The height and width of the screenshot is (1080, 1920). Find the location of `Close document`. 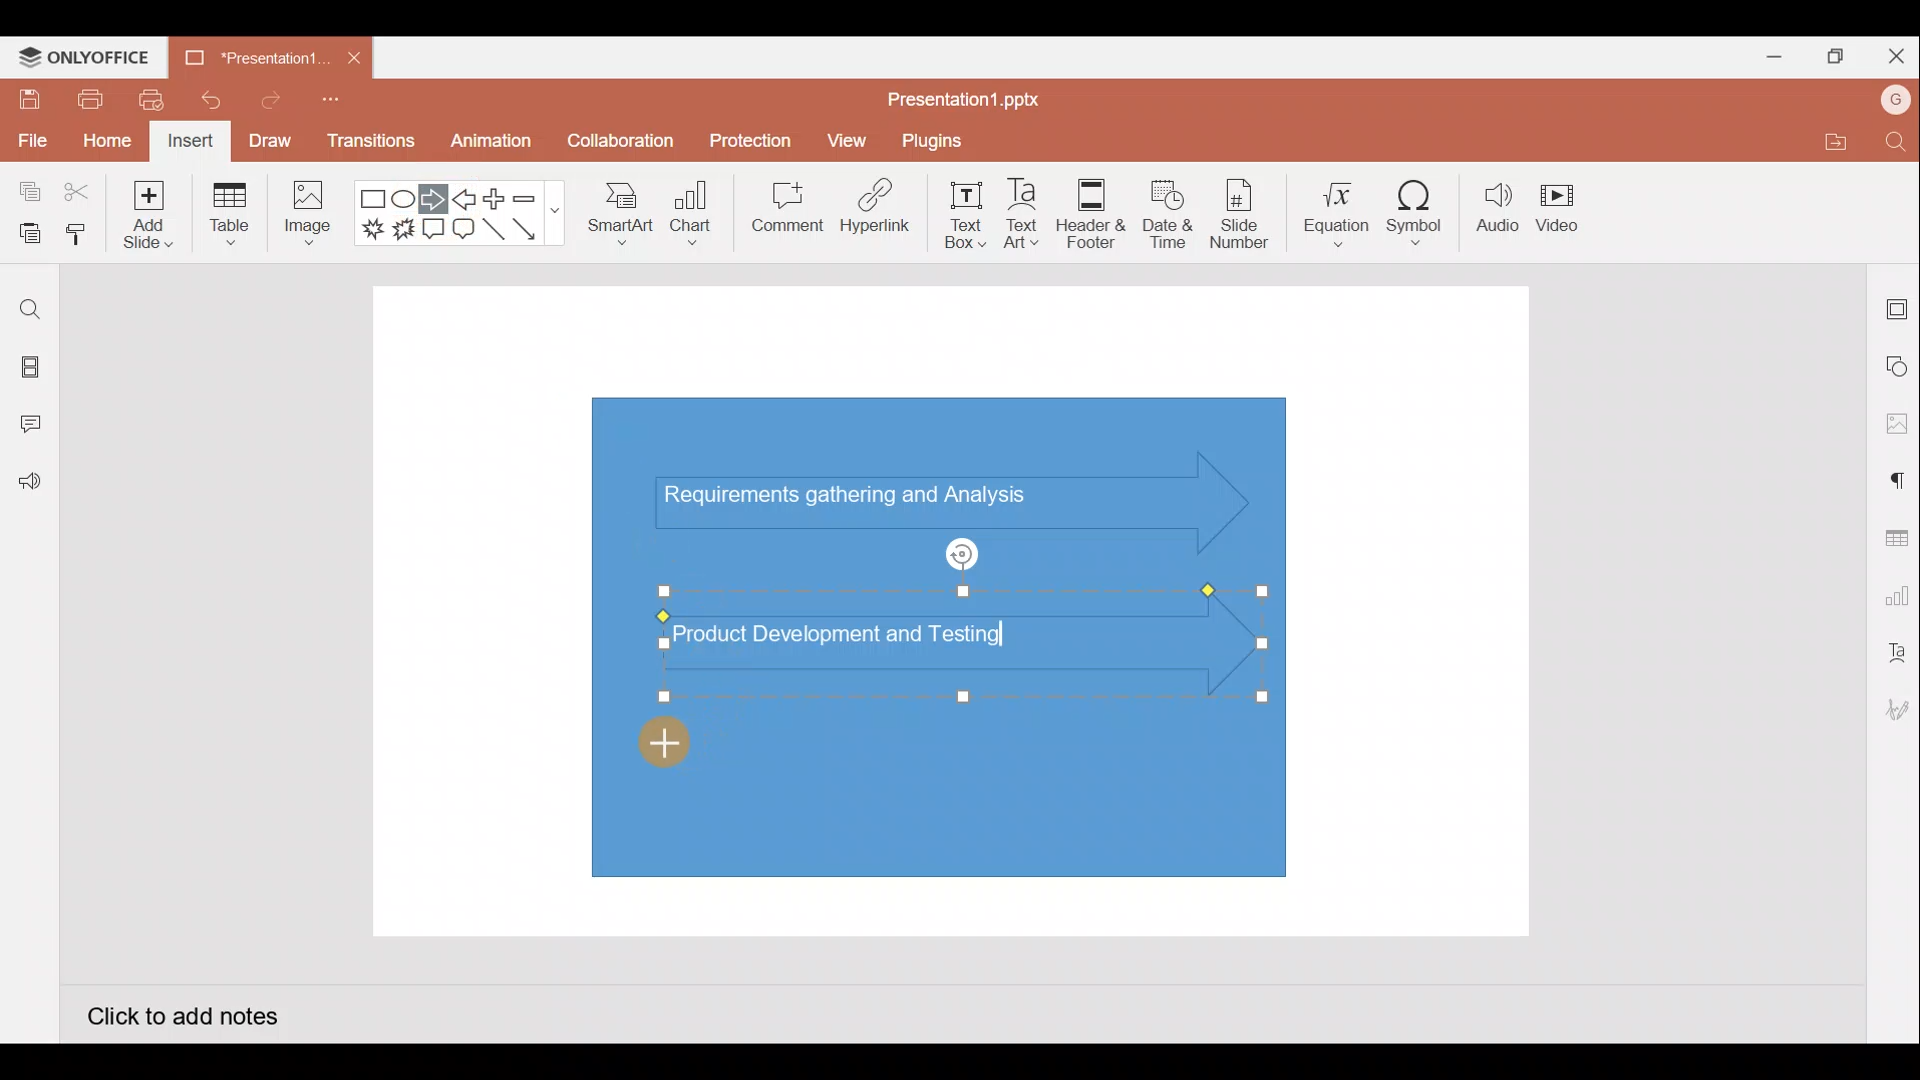

Close document is located at coordinates (354, 53).